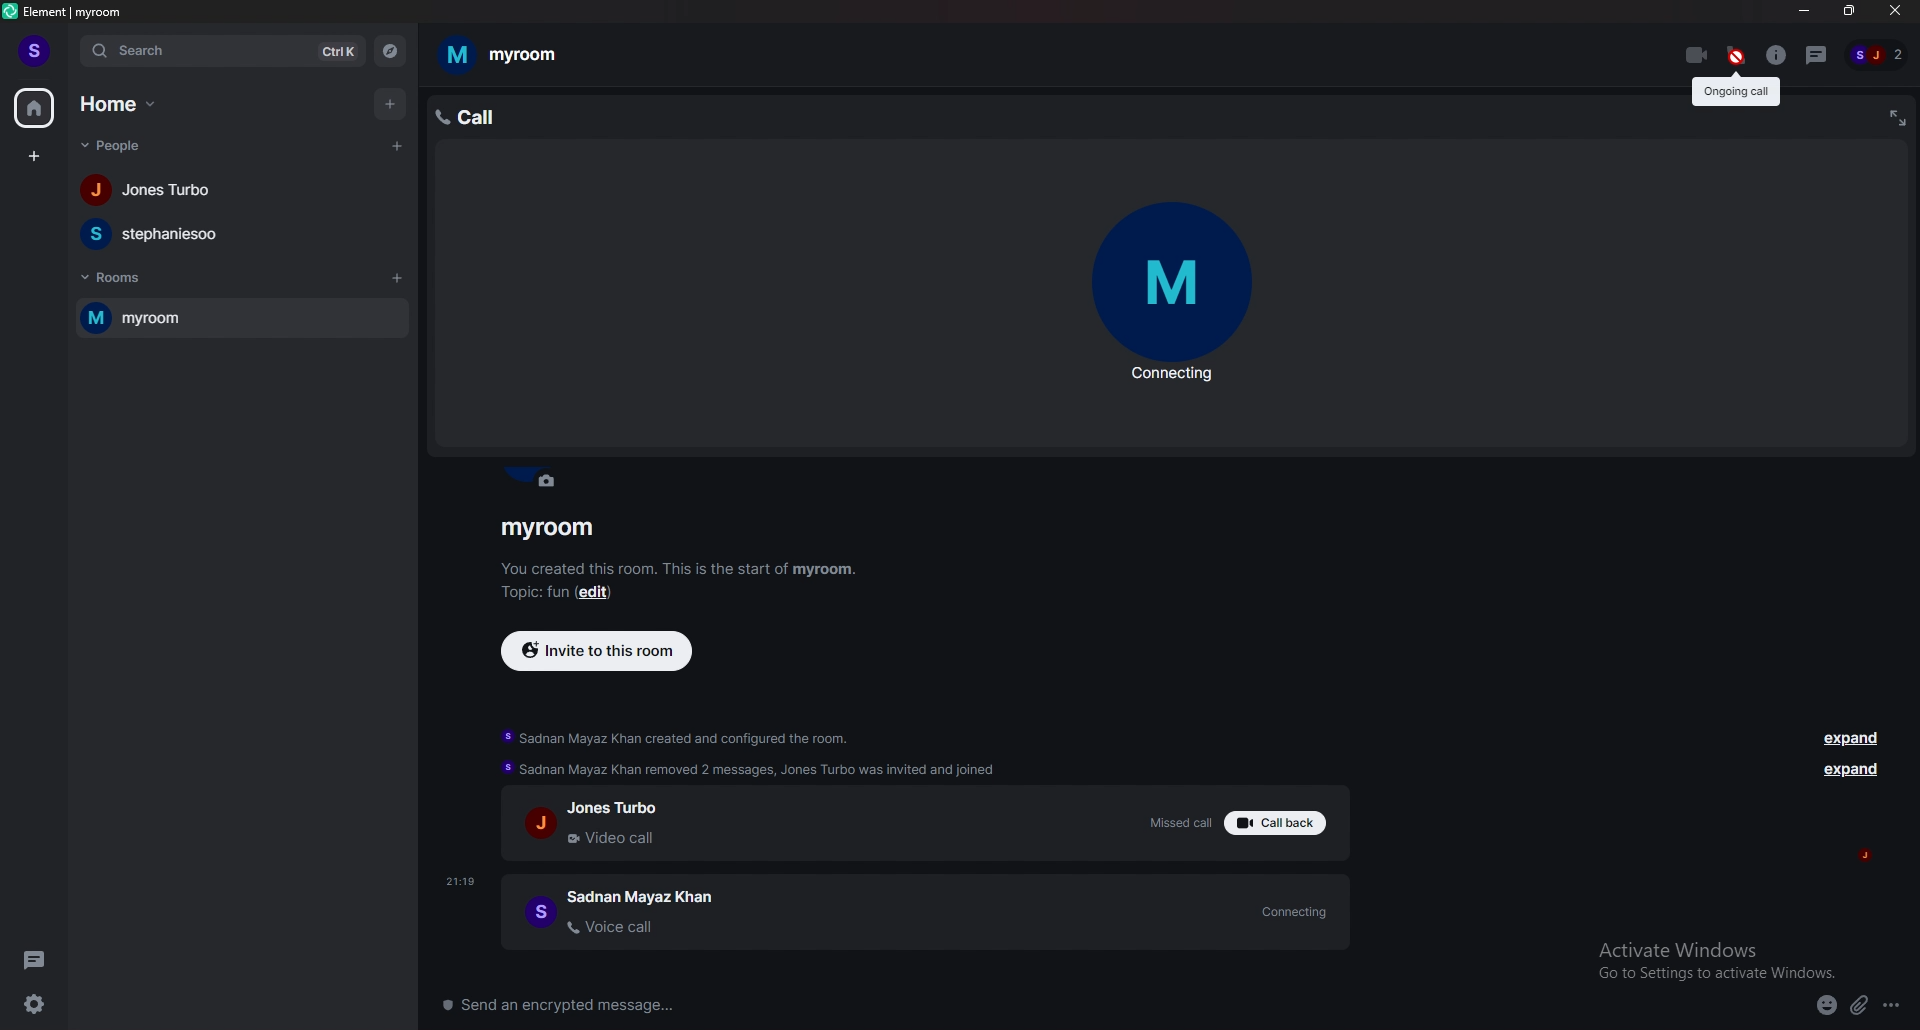  Describe the element at coordinates (39, 957) in the screenshot. I see `threads` at that location.